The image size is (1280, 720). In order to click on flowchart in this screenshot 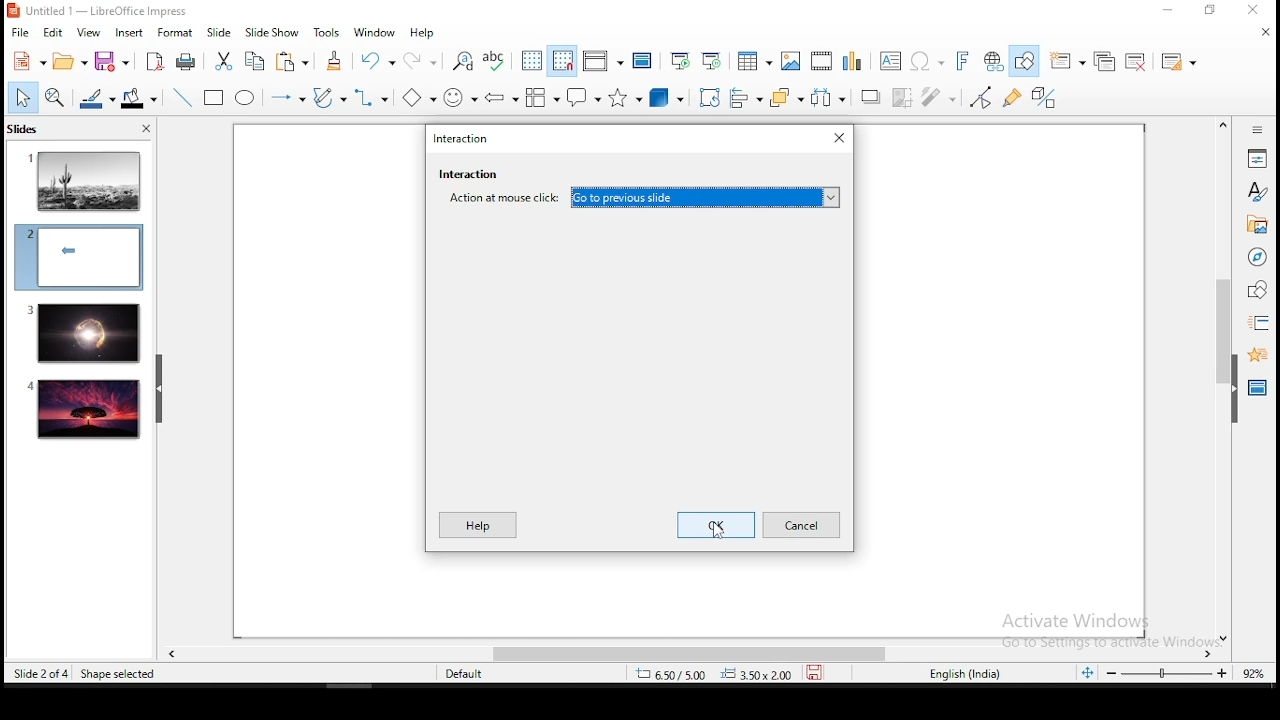, I will do `click(543, 99)`.